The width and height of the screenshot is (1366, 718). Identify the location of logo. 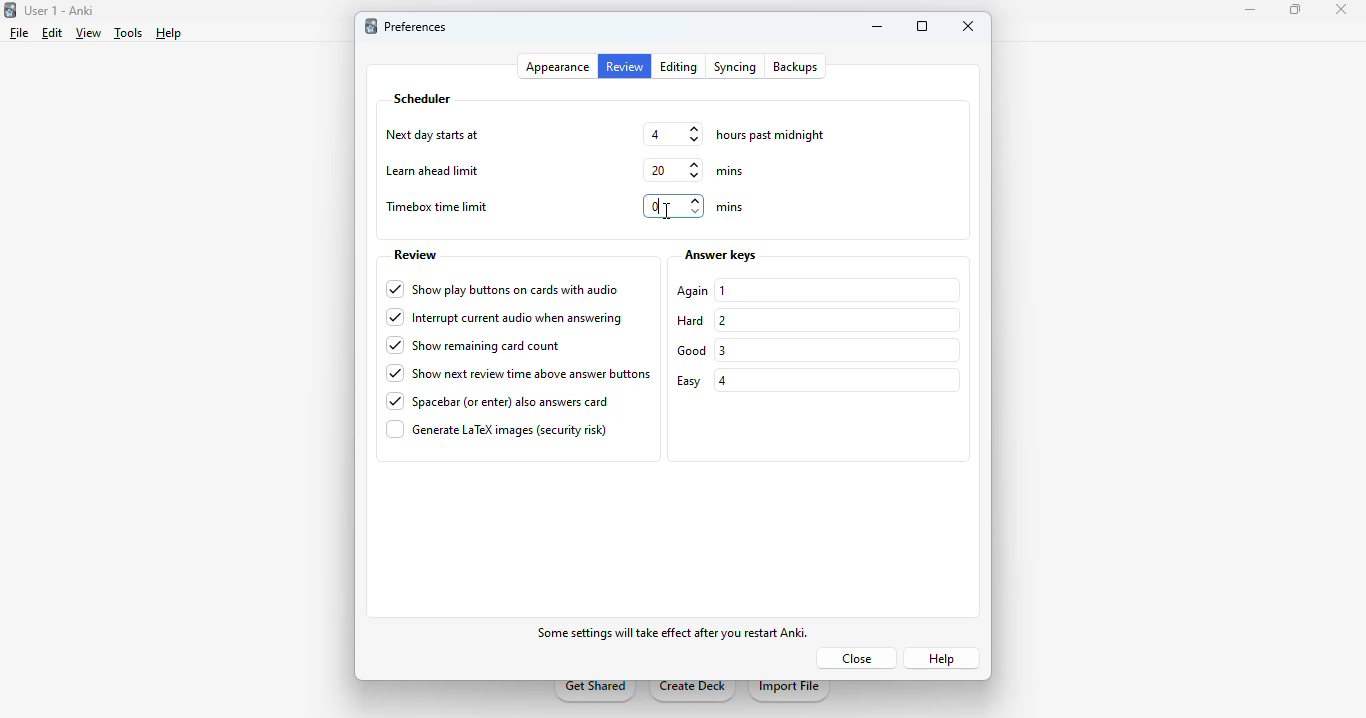
(9, 10).